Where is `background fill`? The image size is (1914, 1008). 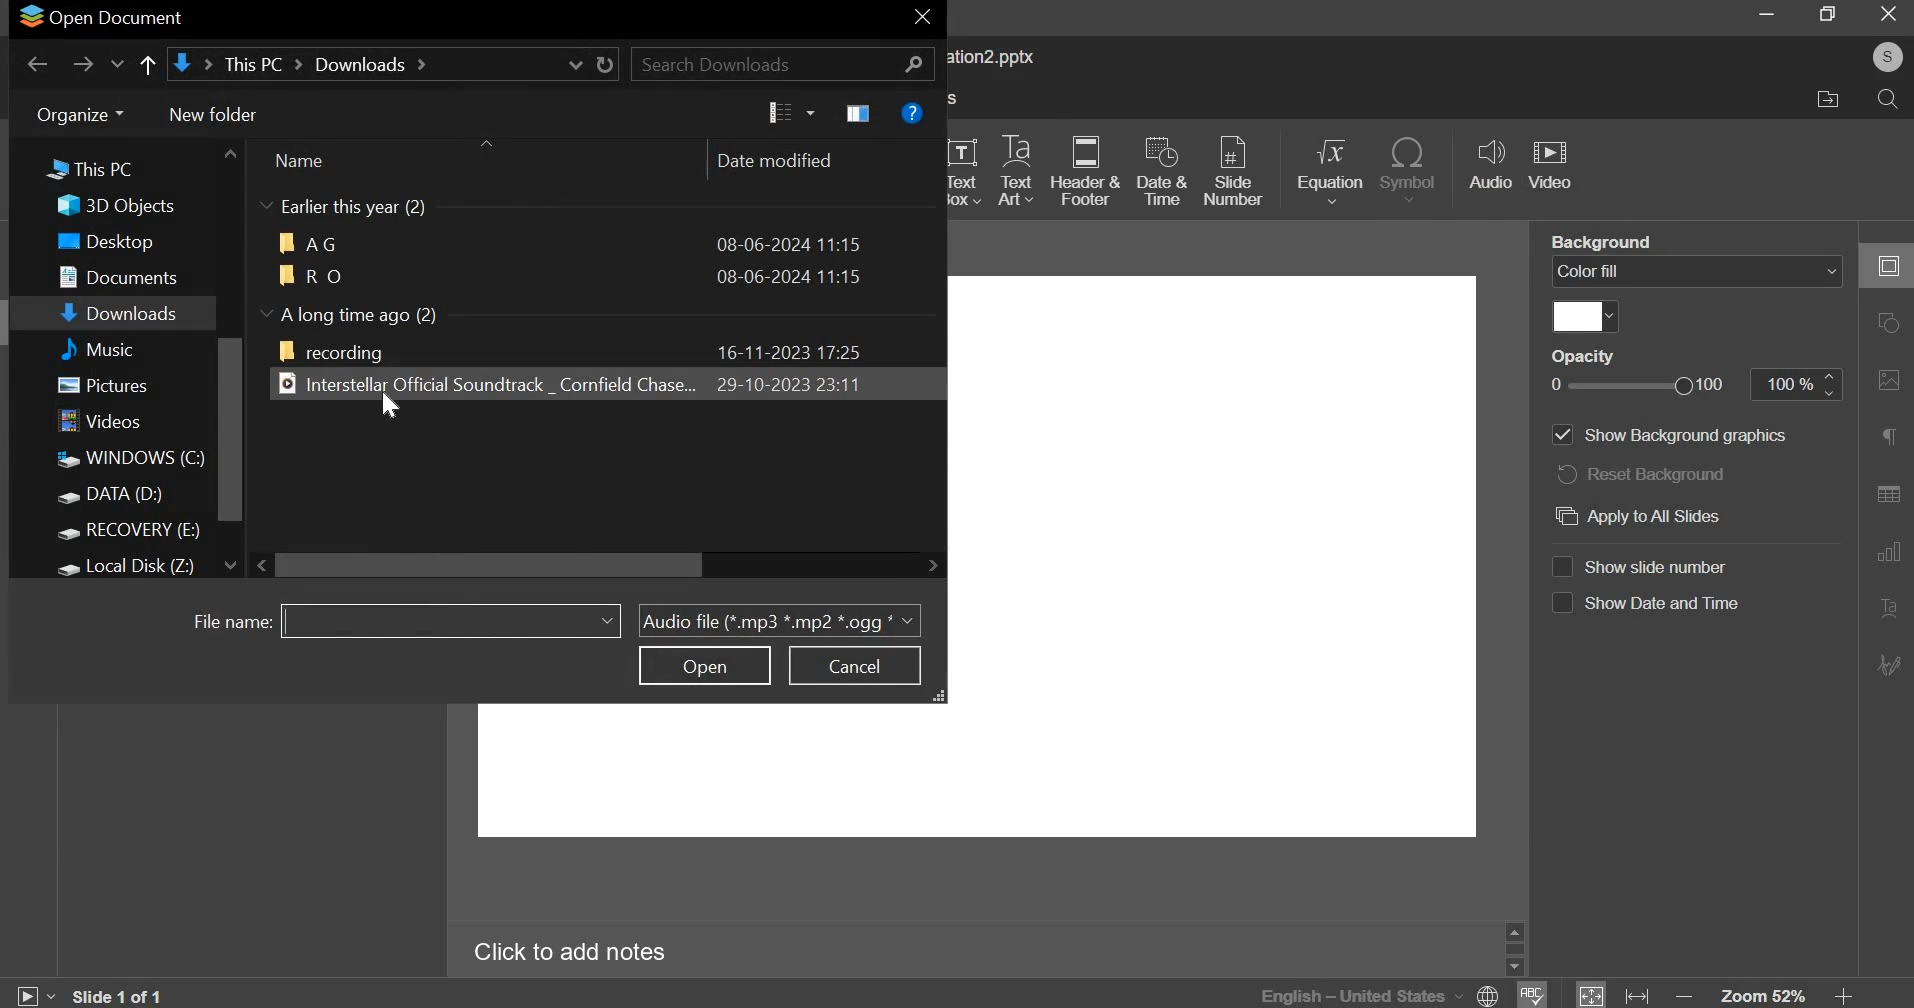 background fill is located at coordinates (1696, 273).